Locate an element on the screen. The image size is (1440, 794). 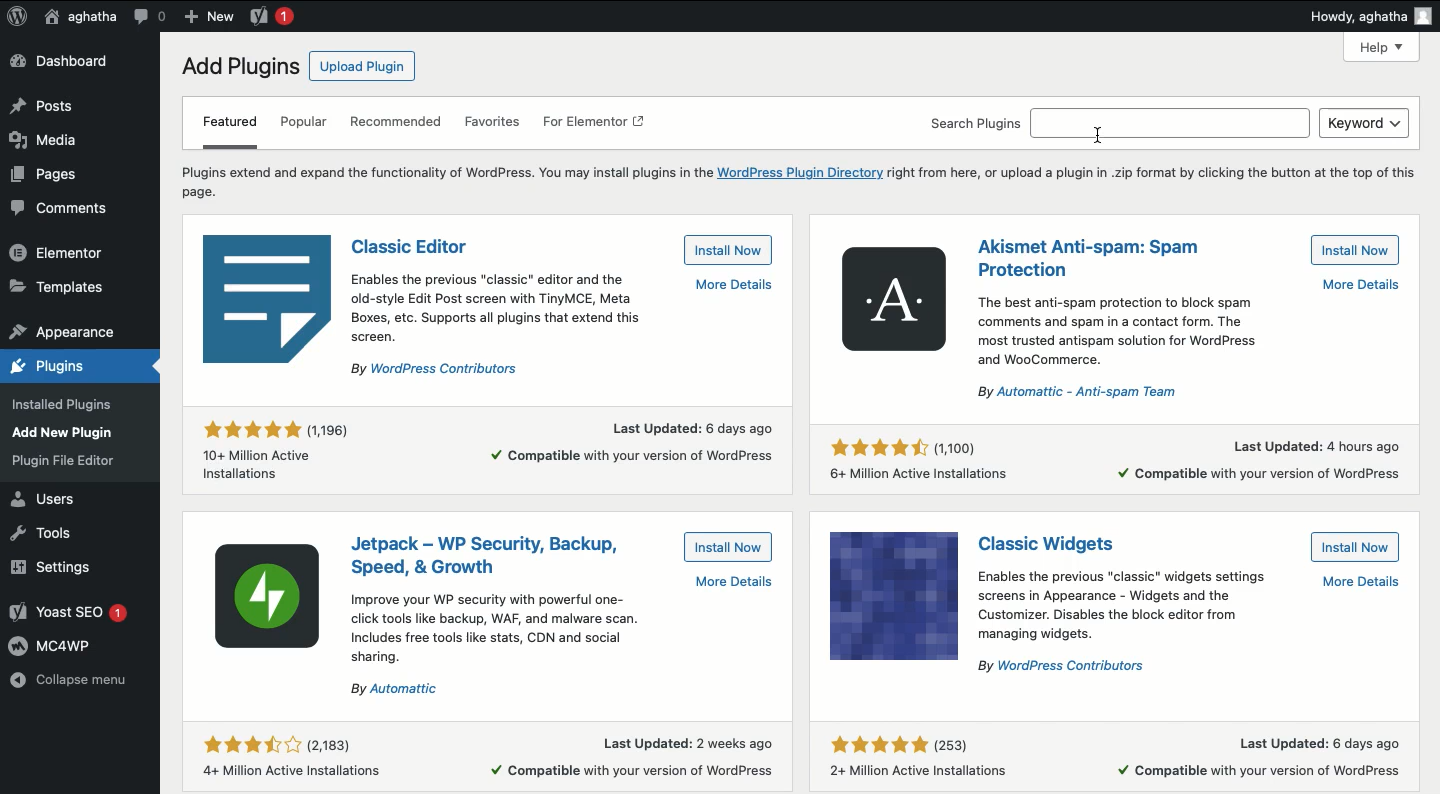
Improve your WP security with powerful one-click tools like backup, WAF, and malware scan.Includes free tools like stats, CON and social sharing.By Automattic is located at coordinates (560, 637).